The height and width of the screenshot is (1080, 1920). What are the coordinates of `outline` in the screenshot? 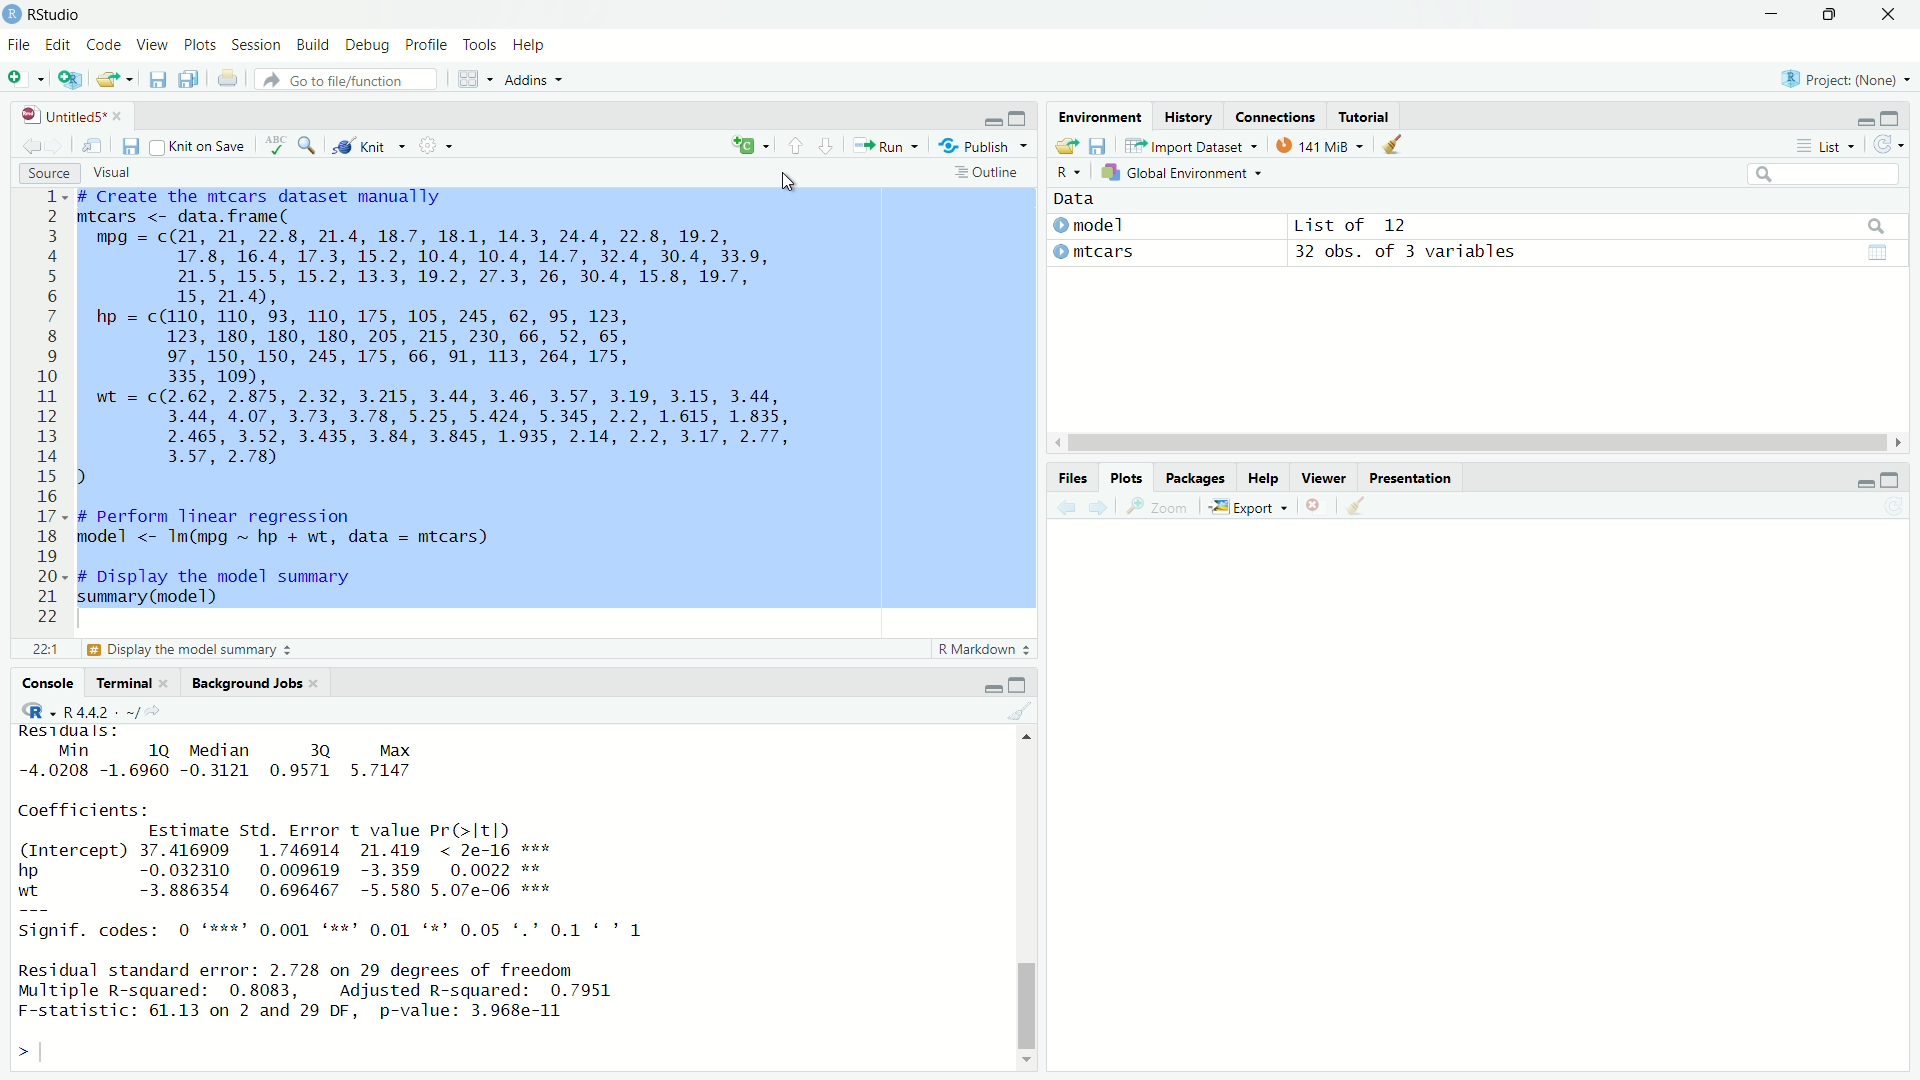 It's located at (986, 174).